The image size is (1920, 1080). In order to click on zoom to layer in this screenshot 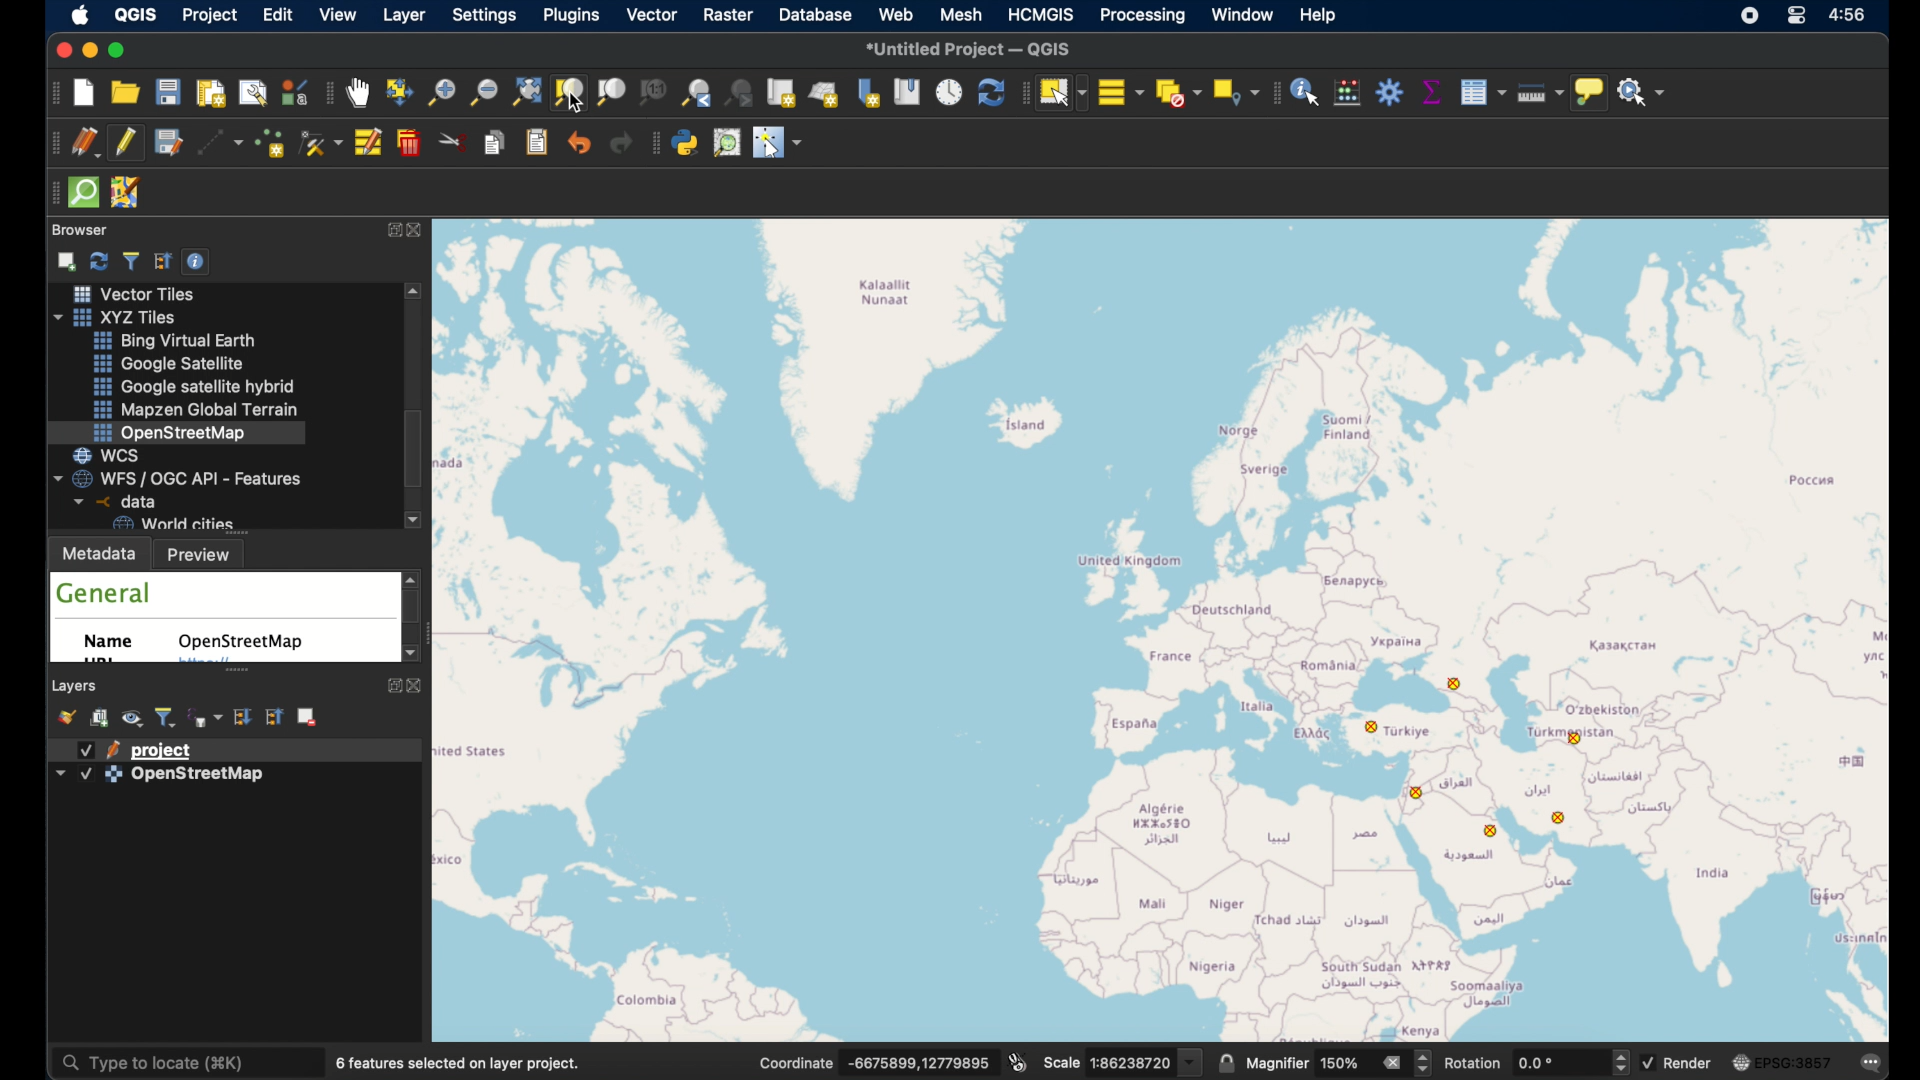, I will do `click(611, 93)`.